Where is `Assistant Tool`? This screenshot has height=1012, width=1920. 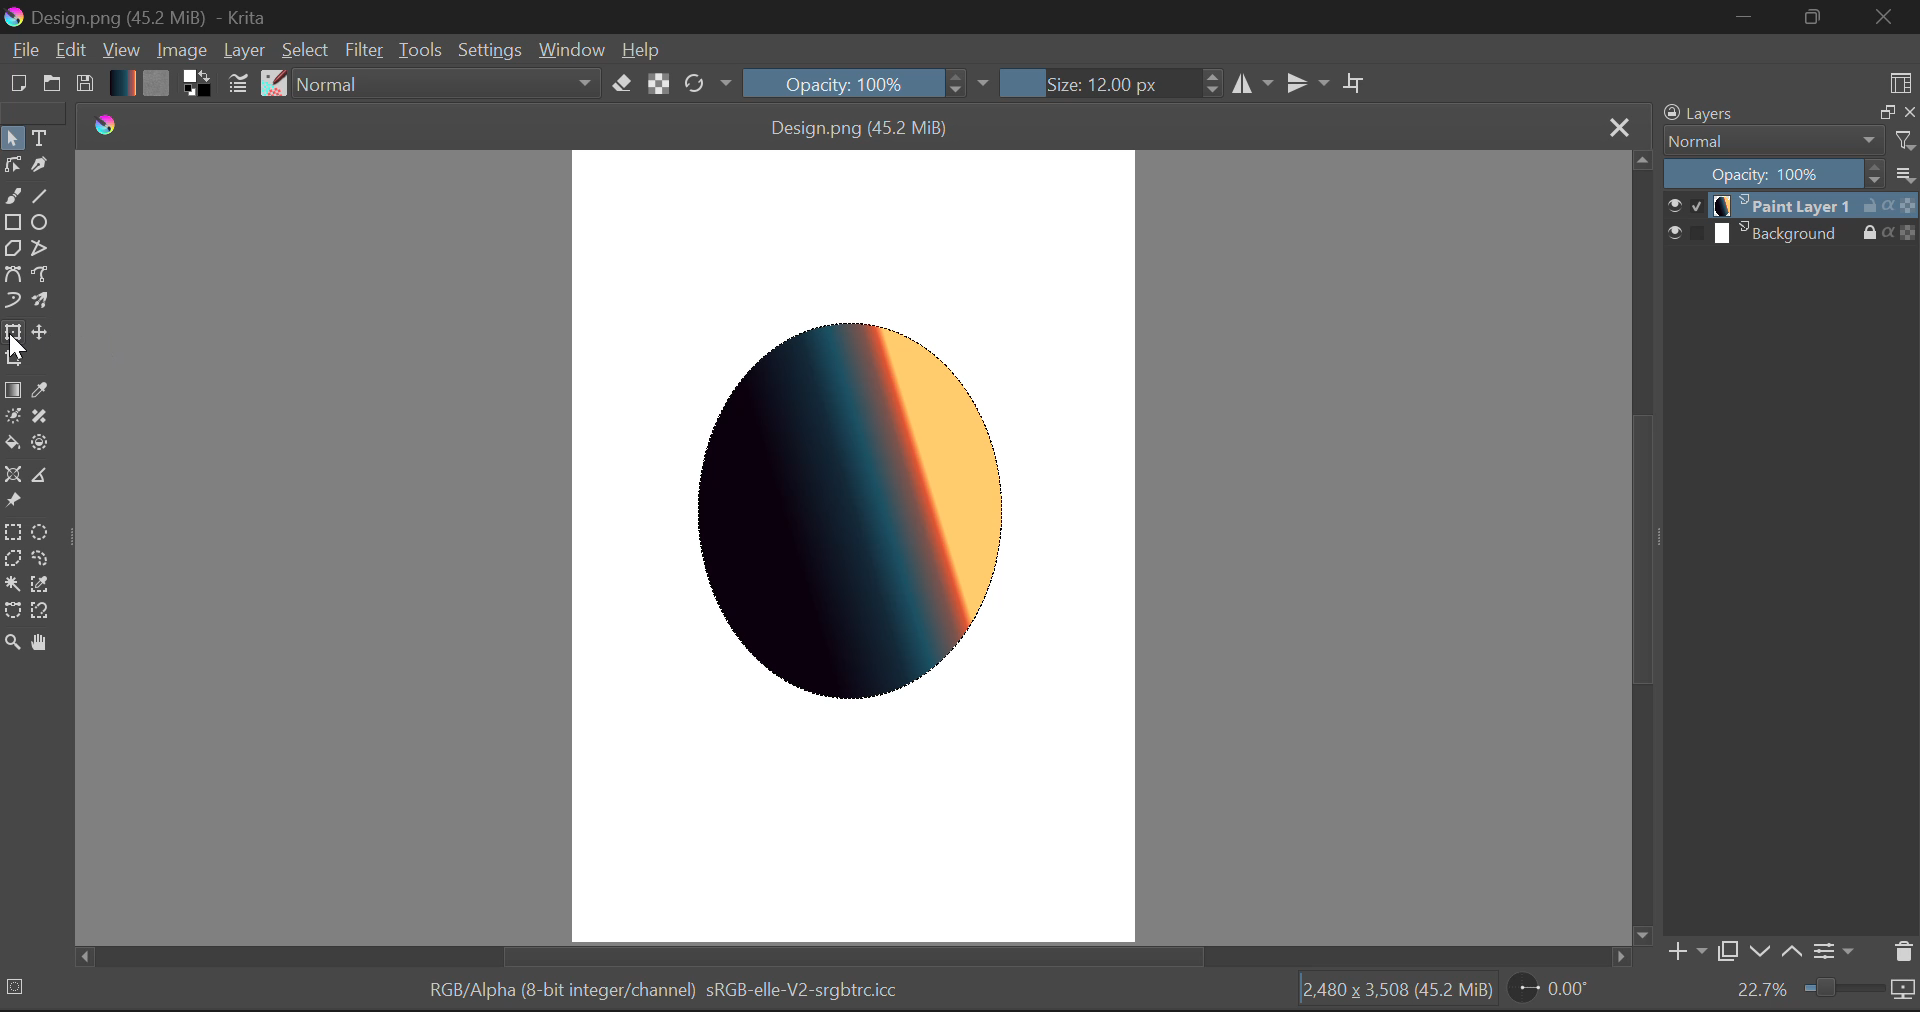
Assistant Tool is located at coordinates (13, 475).